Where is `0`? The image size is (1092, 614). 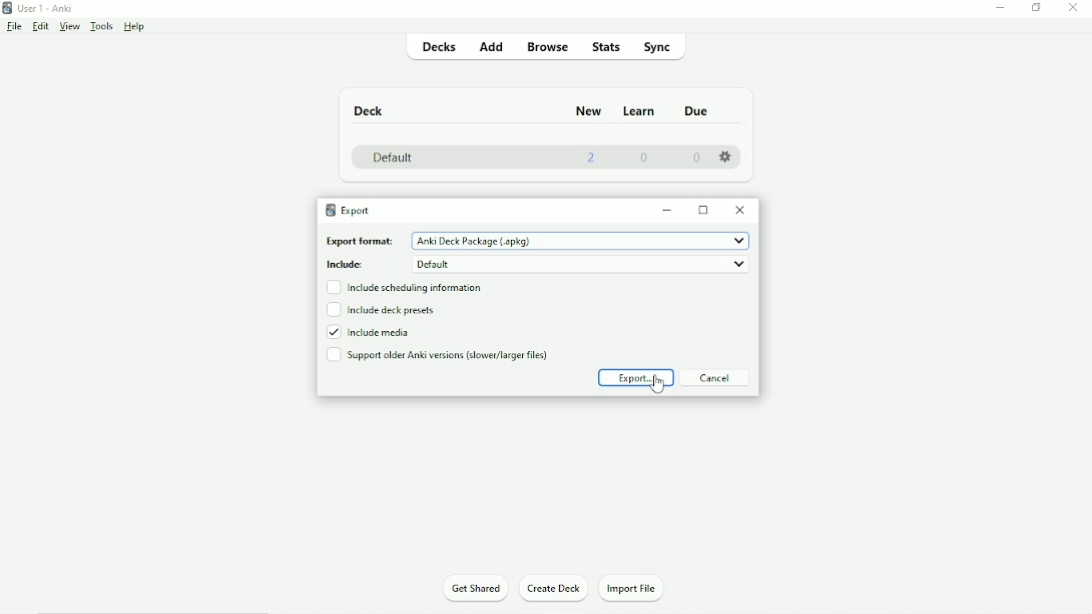 0 is located at coordinates (643, 159).